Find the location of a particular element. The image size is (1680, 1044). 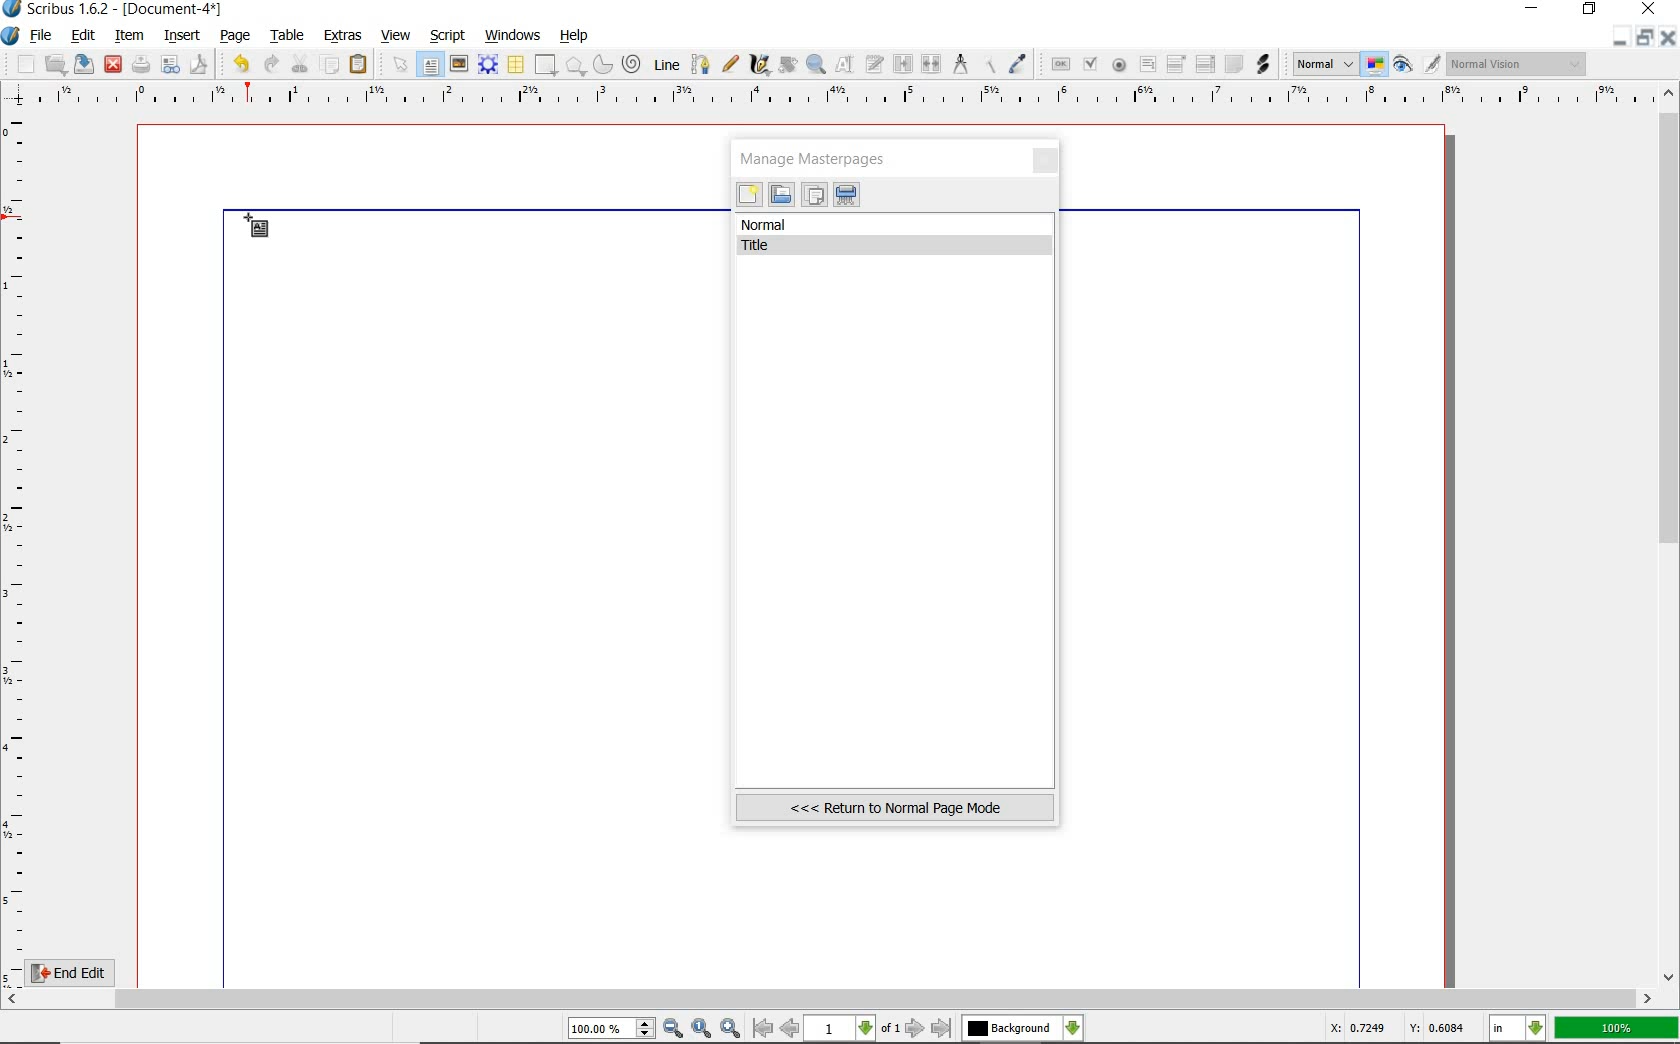

1 is located at coordinates (841, 1029).